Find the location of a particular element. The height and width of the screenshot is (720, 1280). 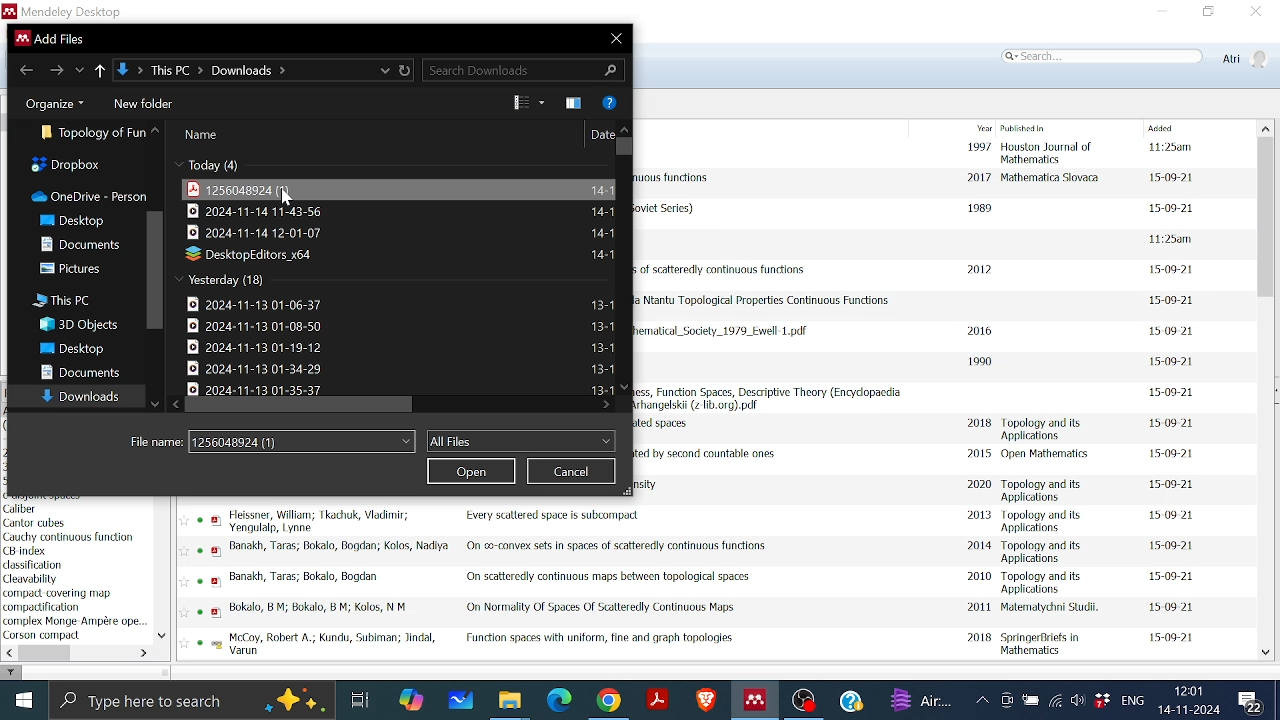

Type here to search is located at coordinates (192, 701).